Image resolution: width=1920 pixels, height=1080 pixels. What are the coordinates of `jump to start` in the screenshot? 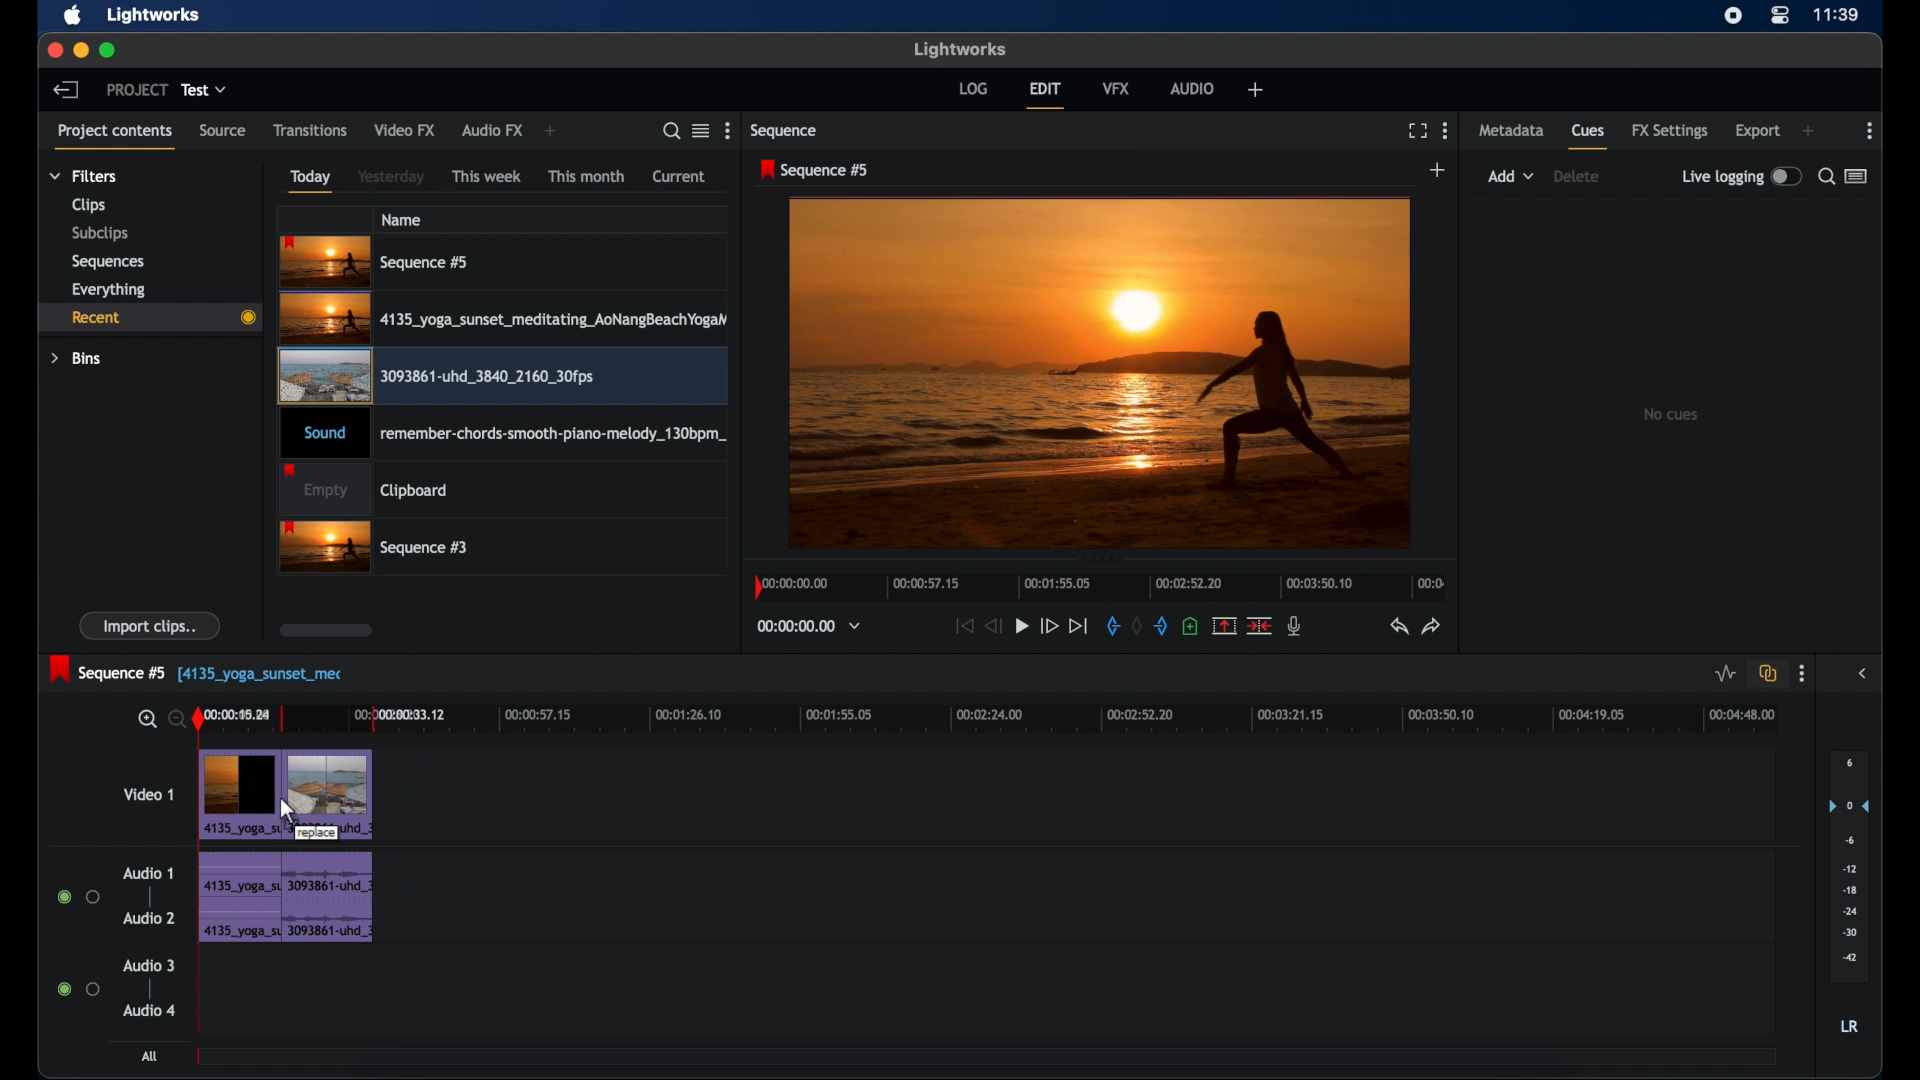 It's located at (961, 625).